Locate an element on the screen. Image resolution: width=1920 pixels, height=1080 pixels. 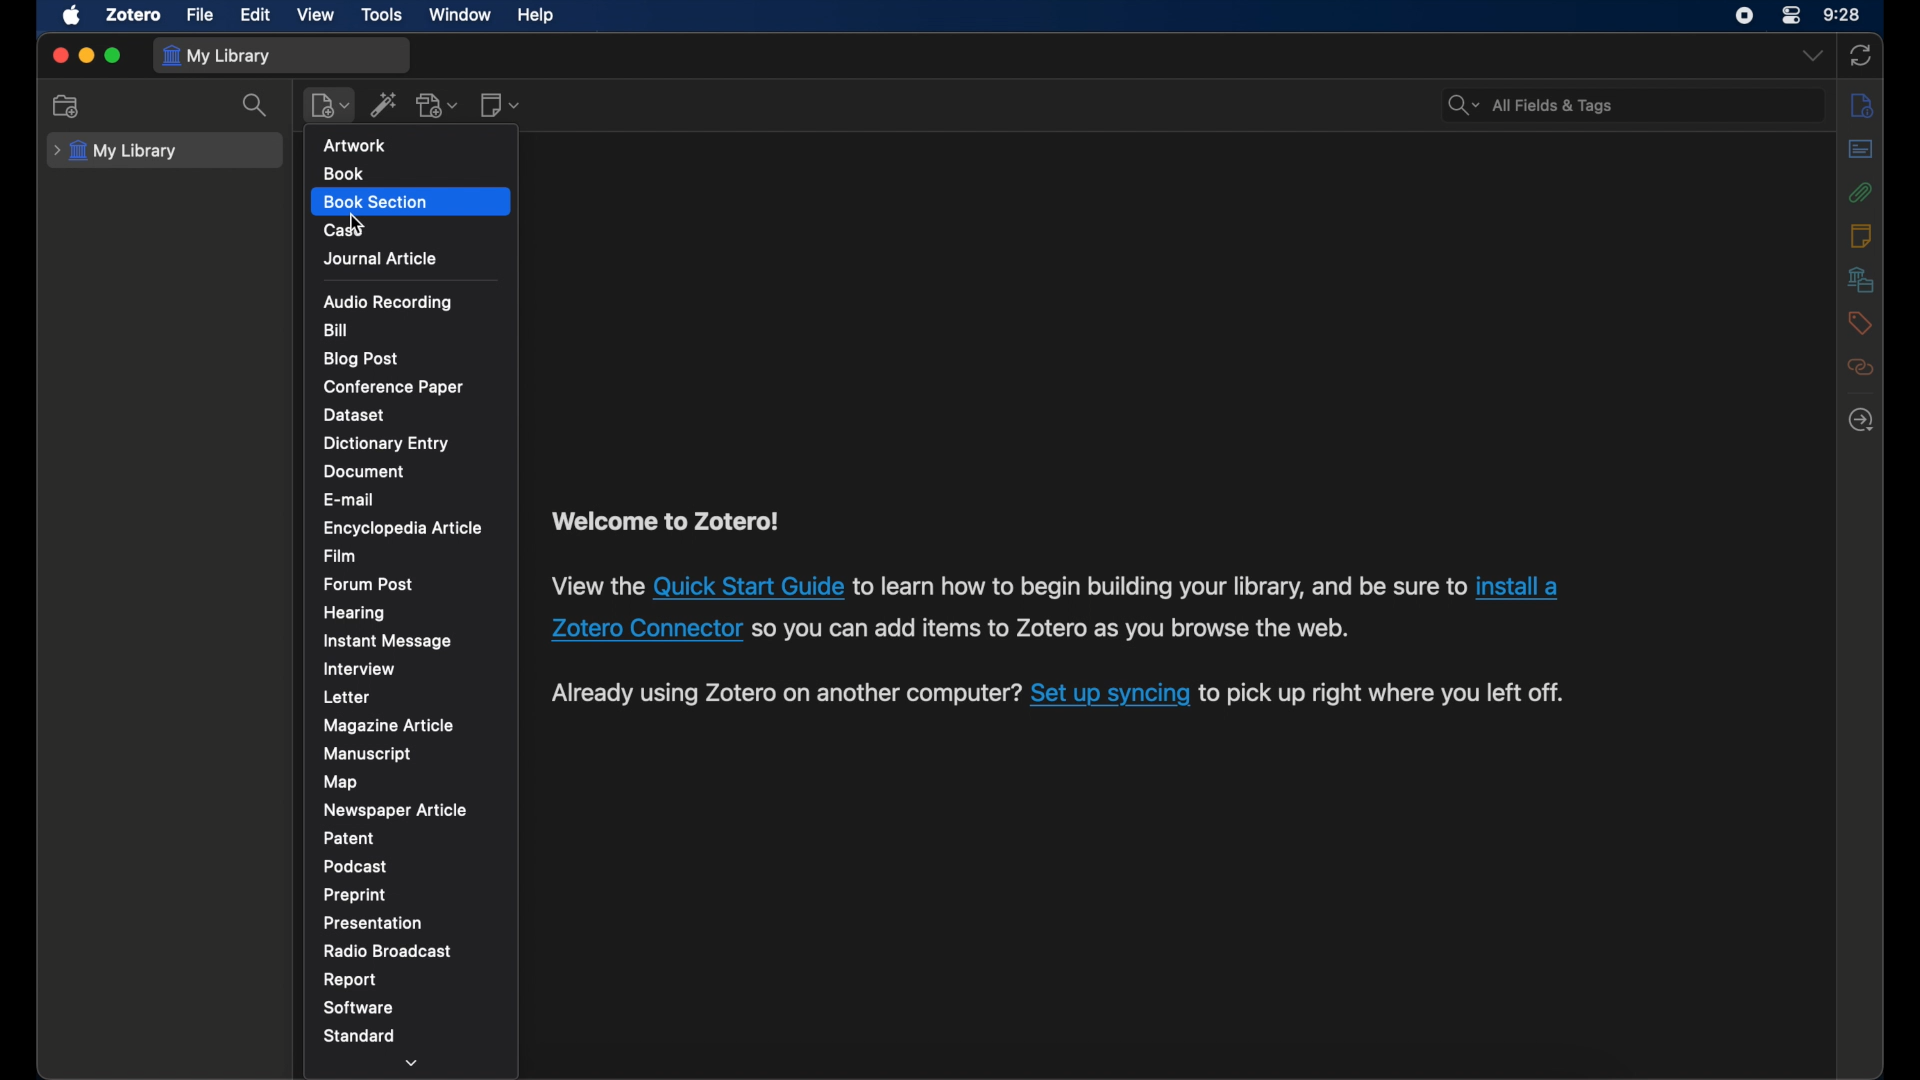
cursor is located at coordinates (358, 223).